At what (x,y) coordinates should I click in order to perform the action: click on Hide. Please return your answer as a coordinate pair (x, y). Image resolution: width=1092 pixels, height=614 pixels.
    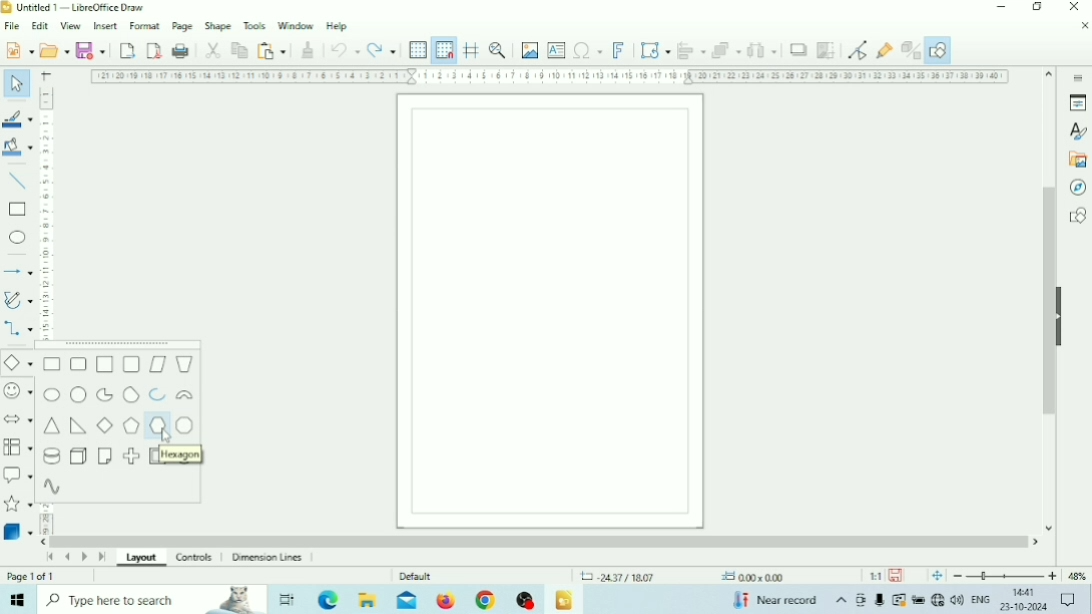
    Looking at the image, I should click on (1062, 314).